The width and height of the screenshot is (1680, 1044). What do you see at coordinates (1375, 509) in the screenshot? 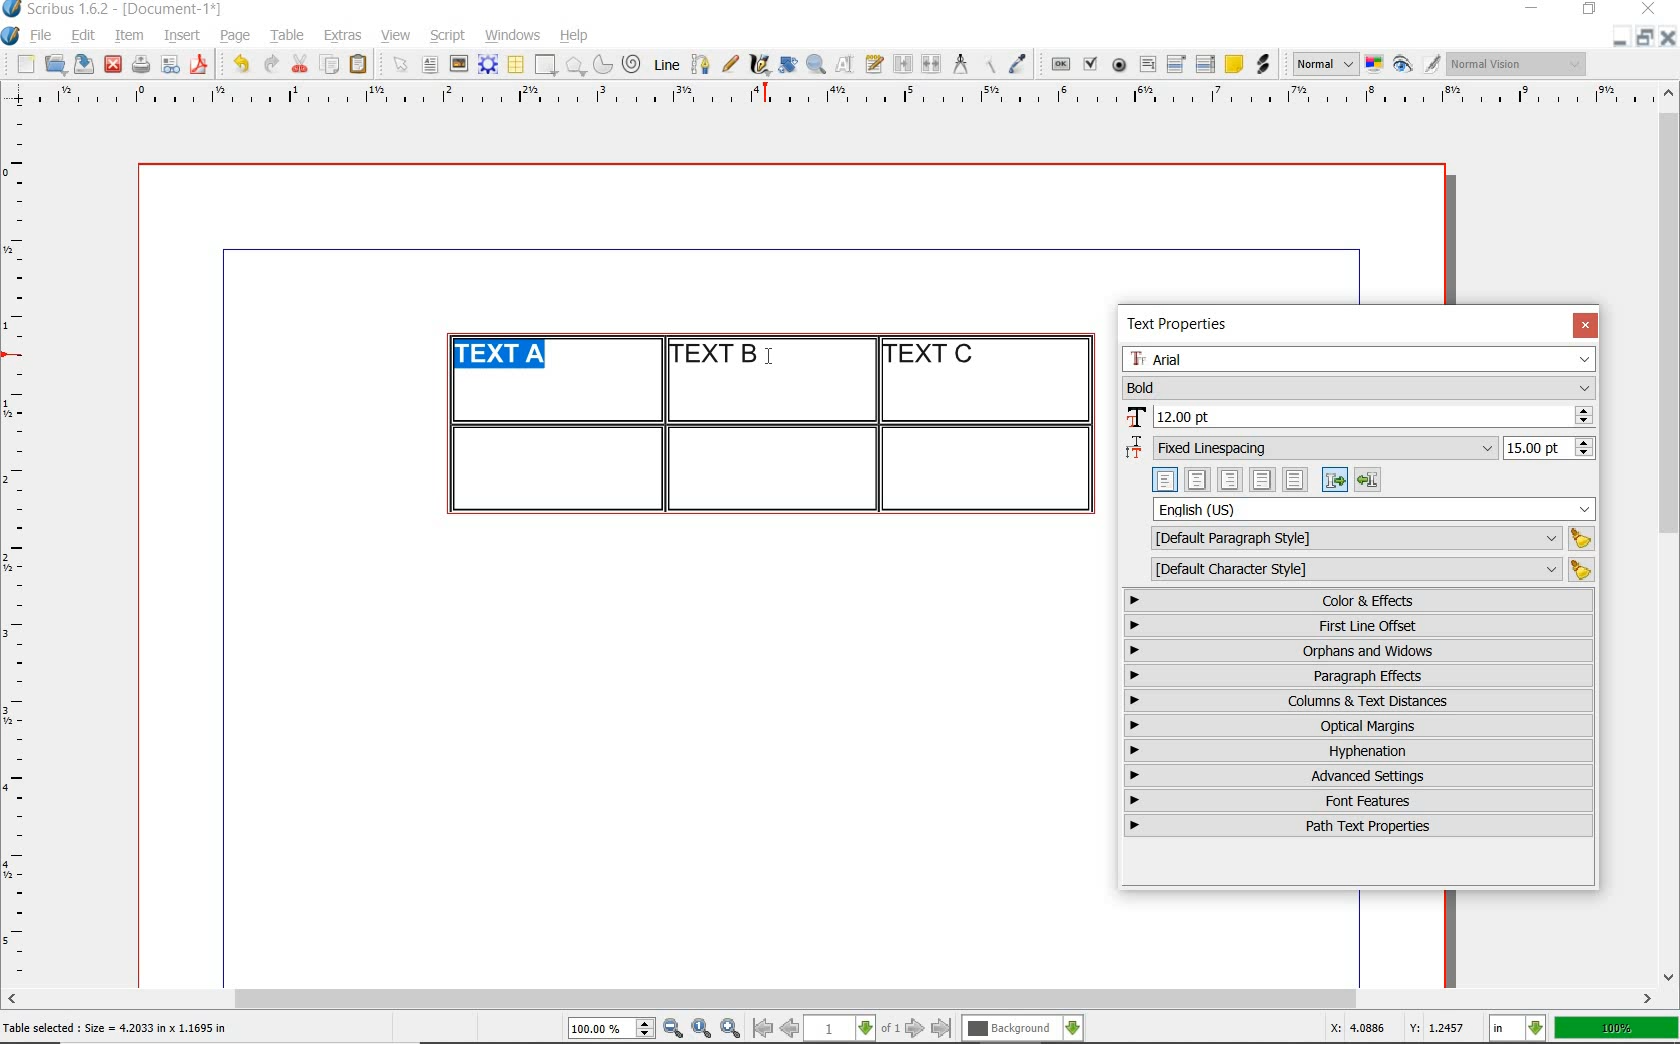
I see `text language` at bounding box center [1375, 509].